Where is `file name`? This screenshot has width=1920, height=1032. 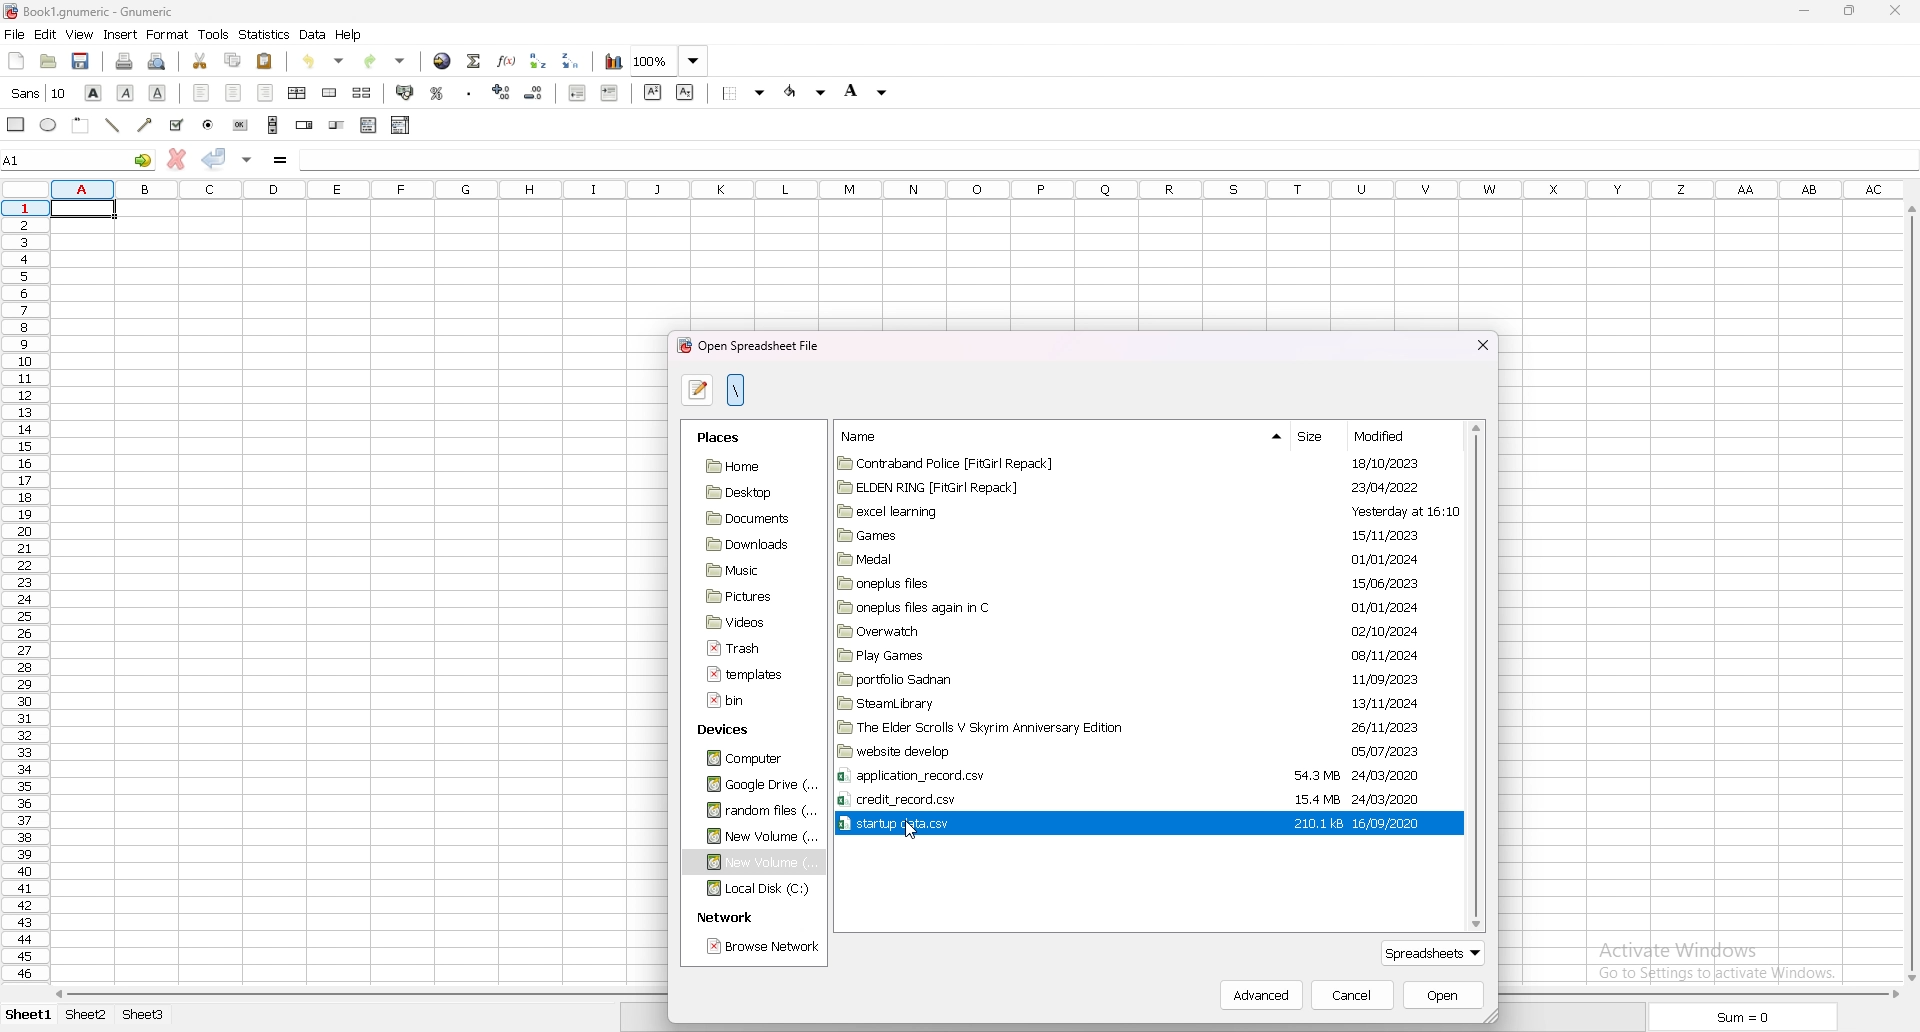
file name is located at coordinates (114, 13).